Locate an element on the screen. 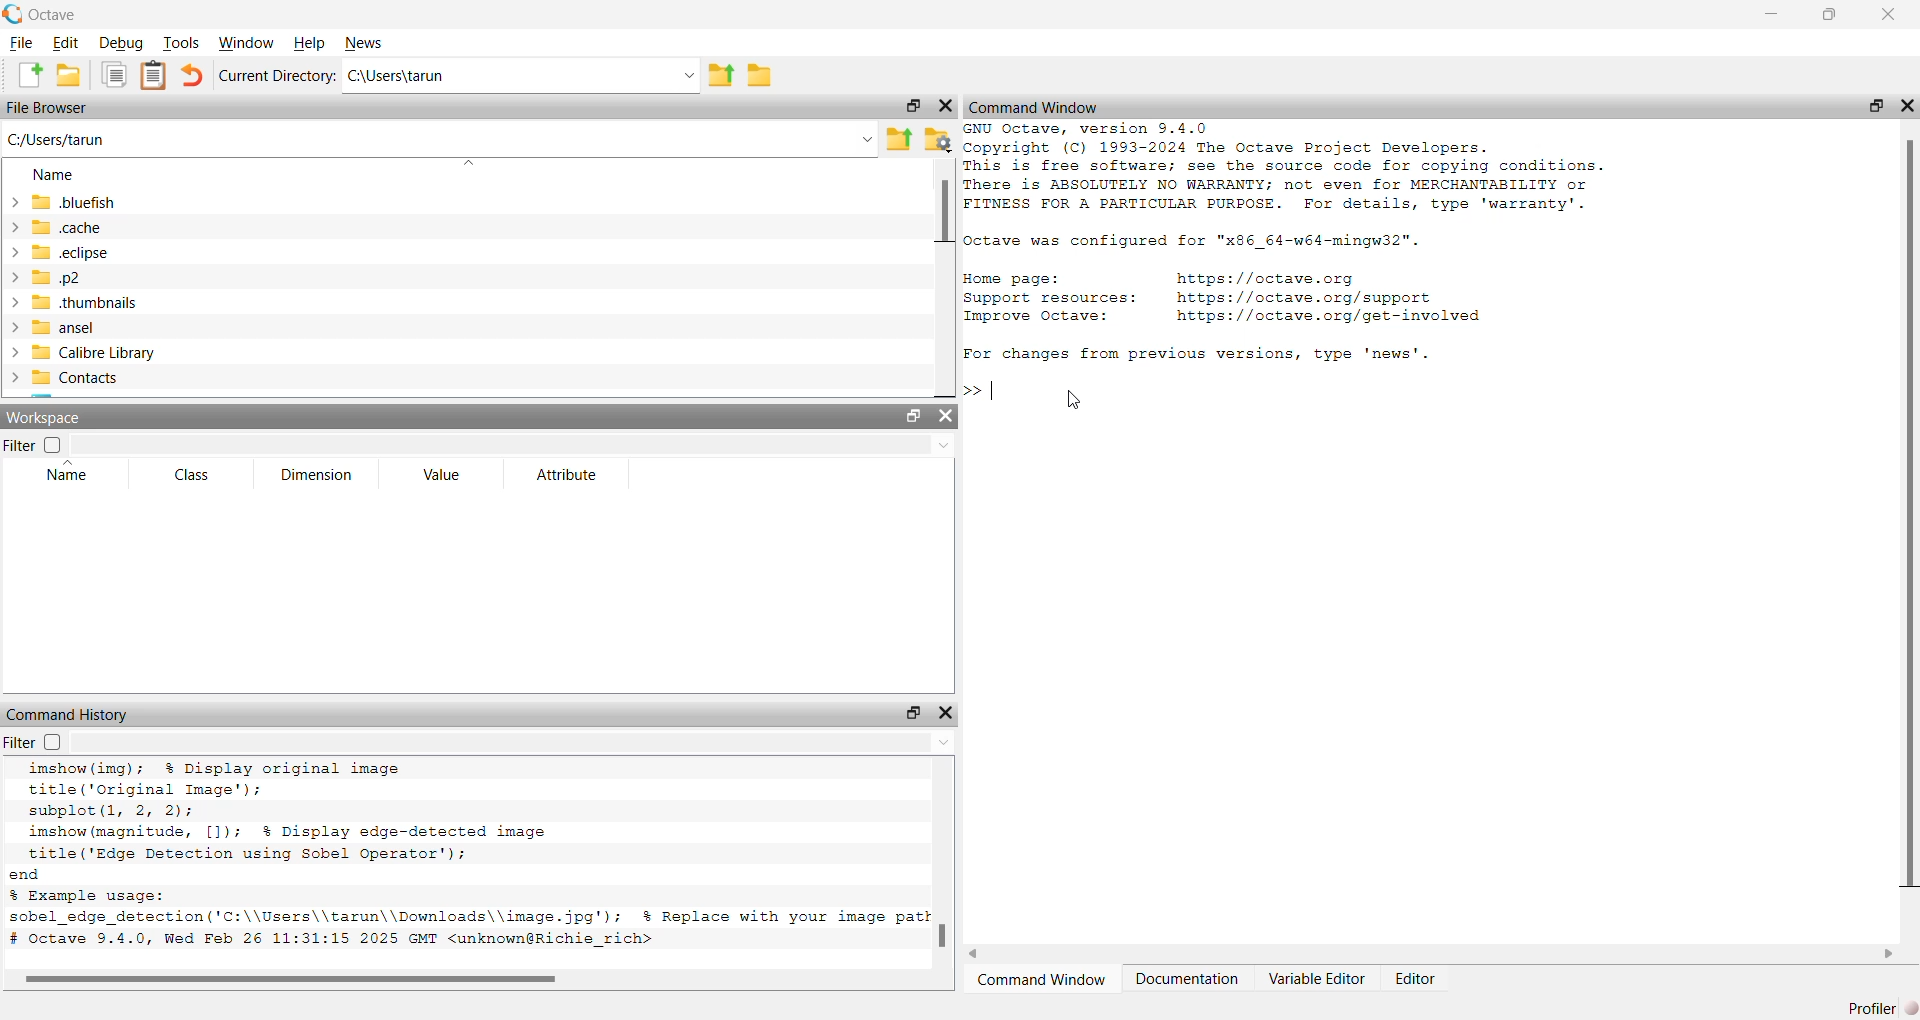  vertical scroll bar is located at coordinates (946, 861).